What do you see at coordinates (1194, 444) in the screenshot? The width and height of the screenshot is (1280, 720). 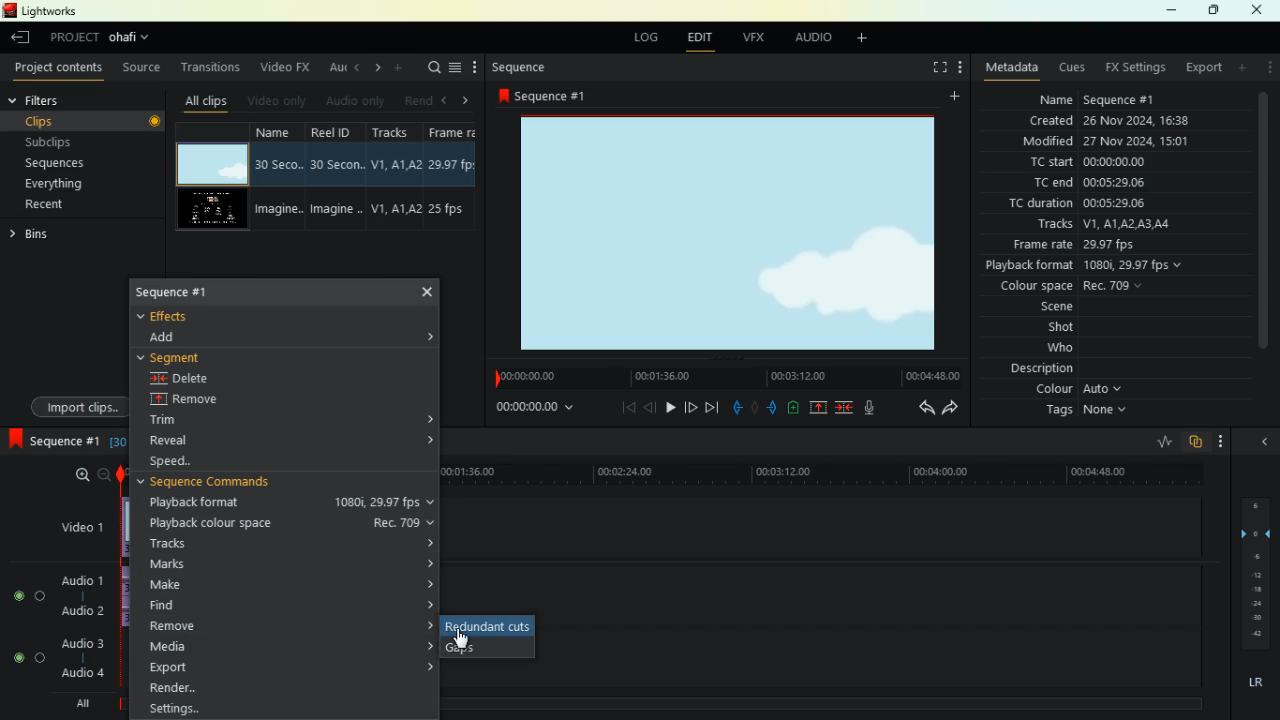 I see `overlap` at bounding box center [1194, 444].